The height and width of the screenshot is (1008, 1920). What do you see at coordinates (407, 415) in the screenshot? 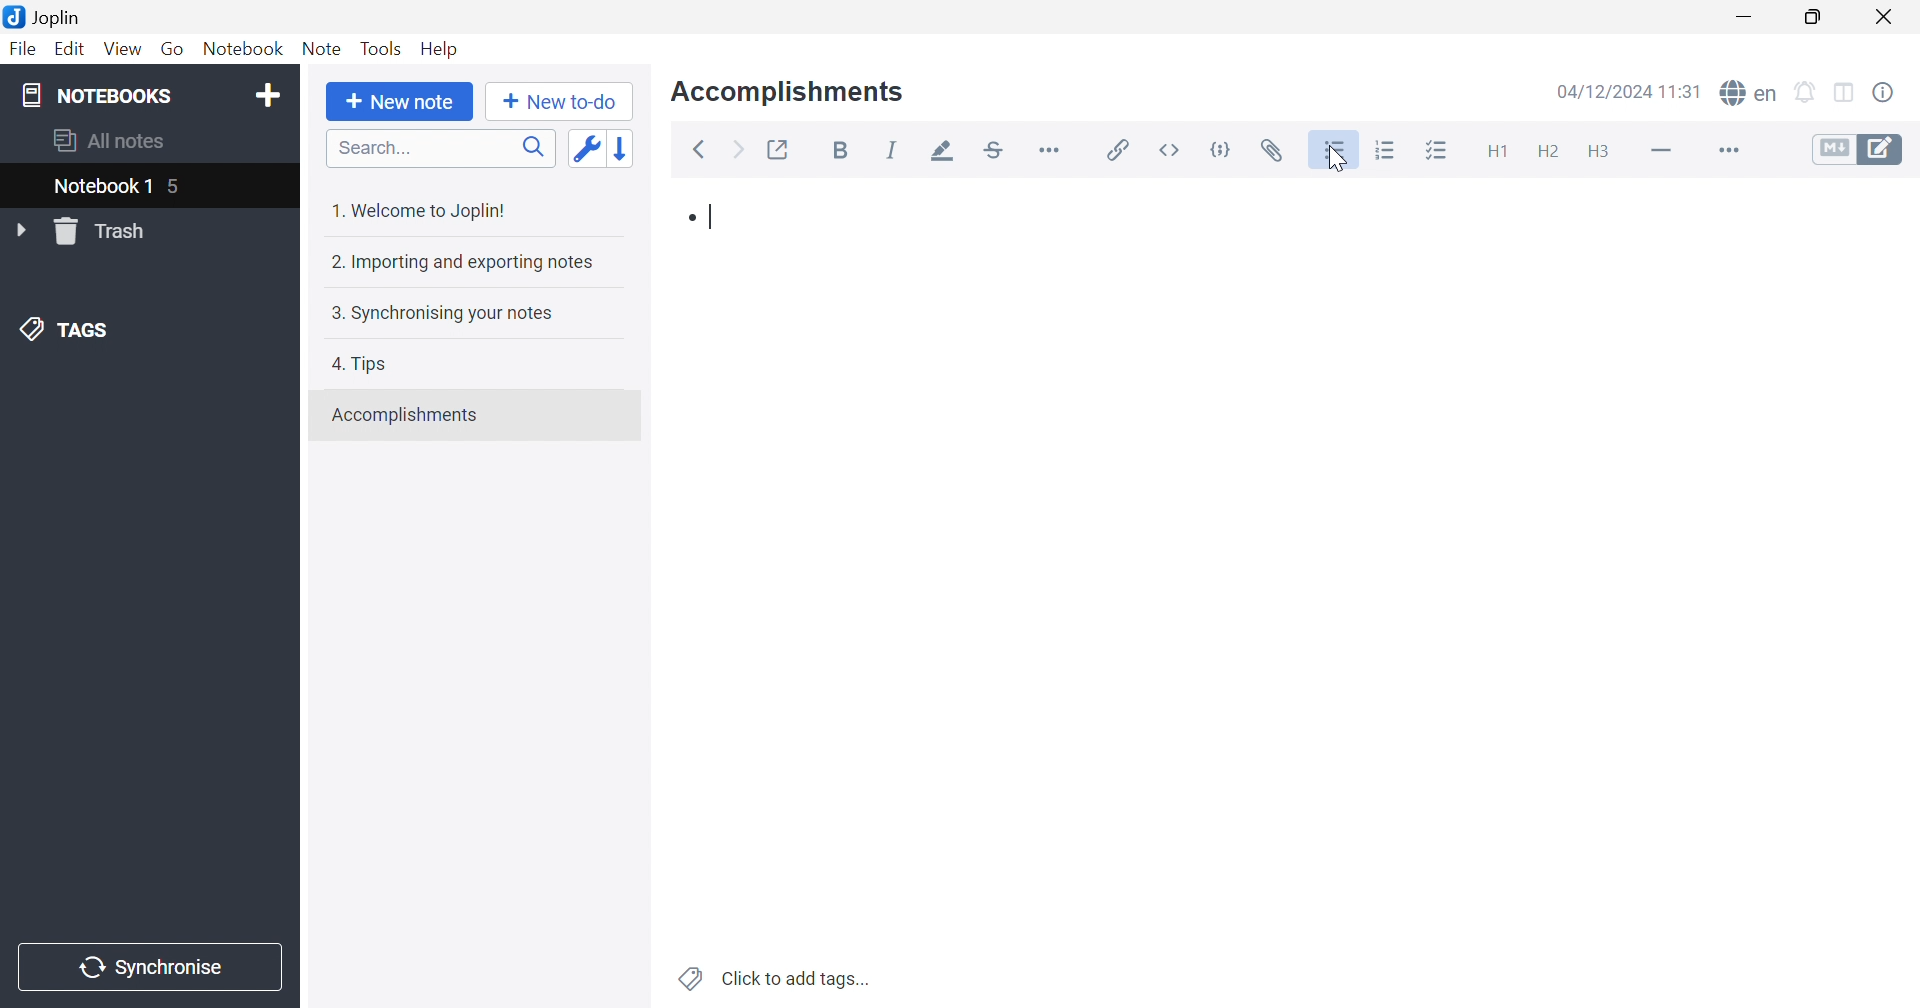
I see `Accomplishments` at bounding box center [407, 415].